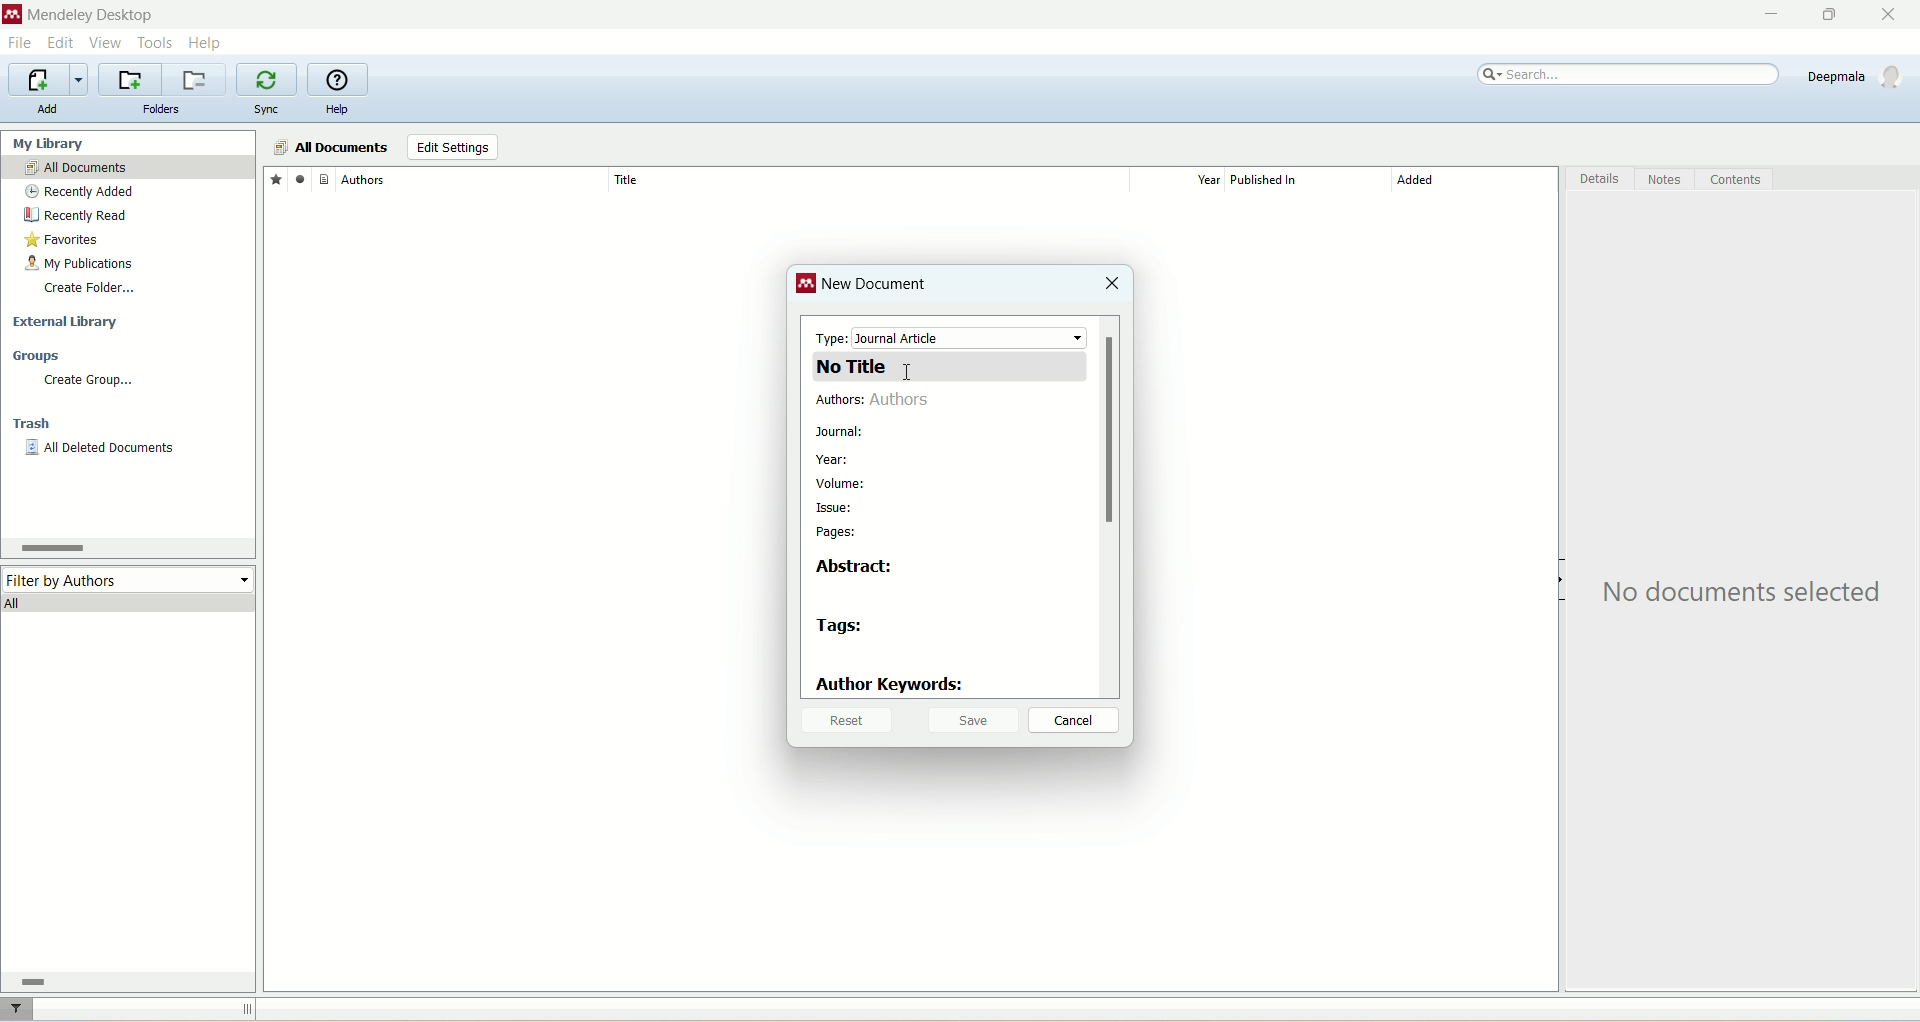 The image size is (1920, 1022). I want to click on added, so click(1475, 185).